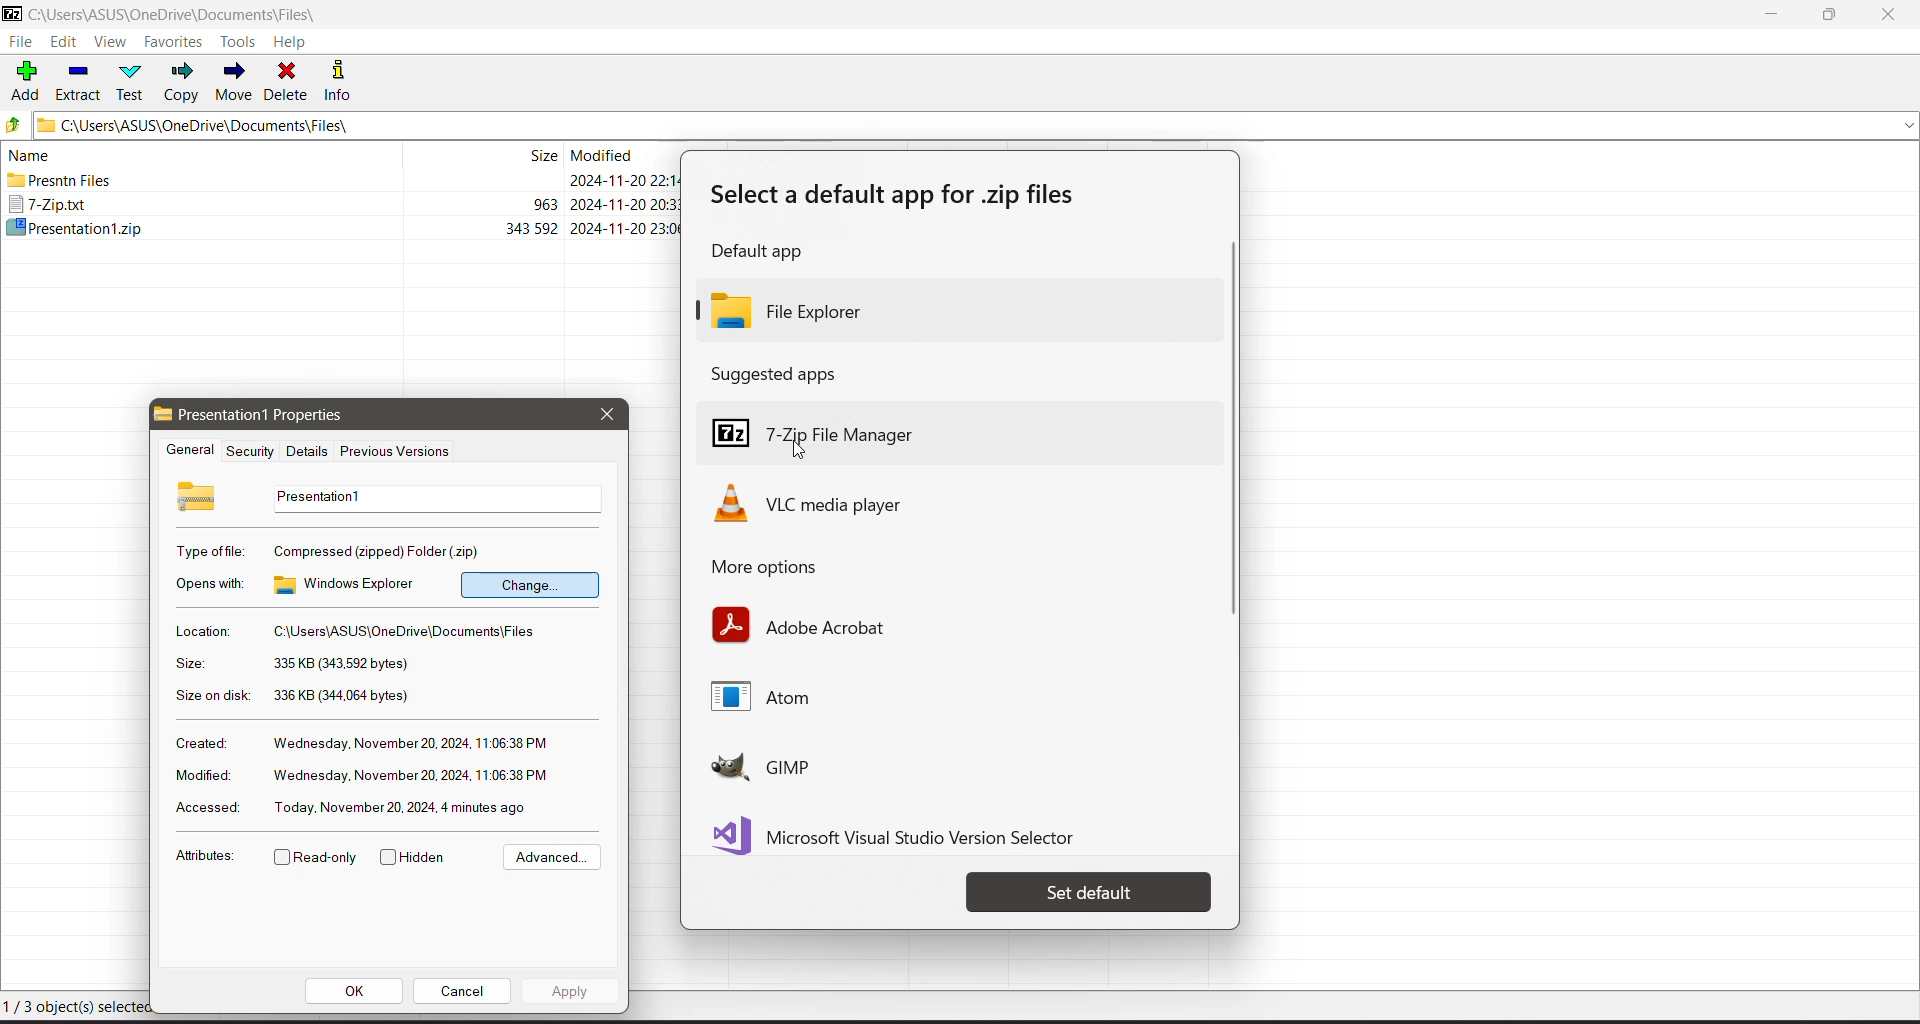 The height and width of the screenshot is (1024, 1920). What do you see at coordinates (188, 15) in the screenshot?
I see `Current Folder Path` at bounding box center [188, 15].